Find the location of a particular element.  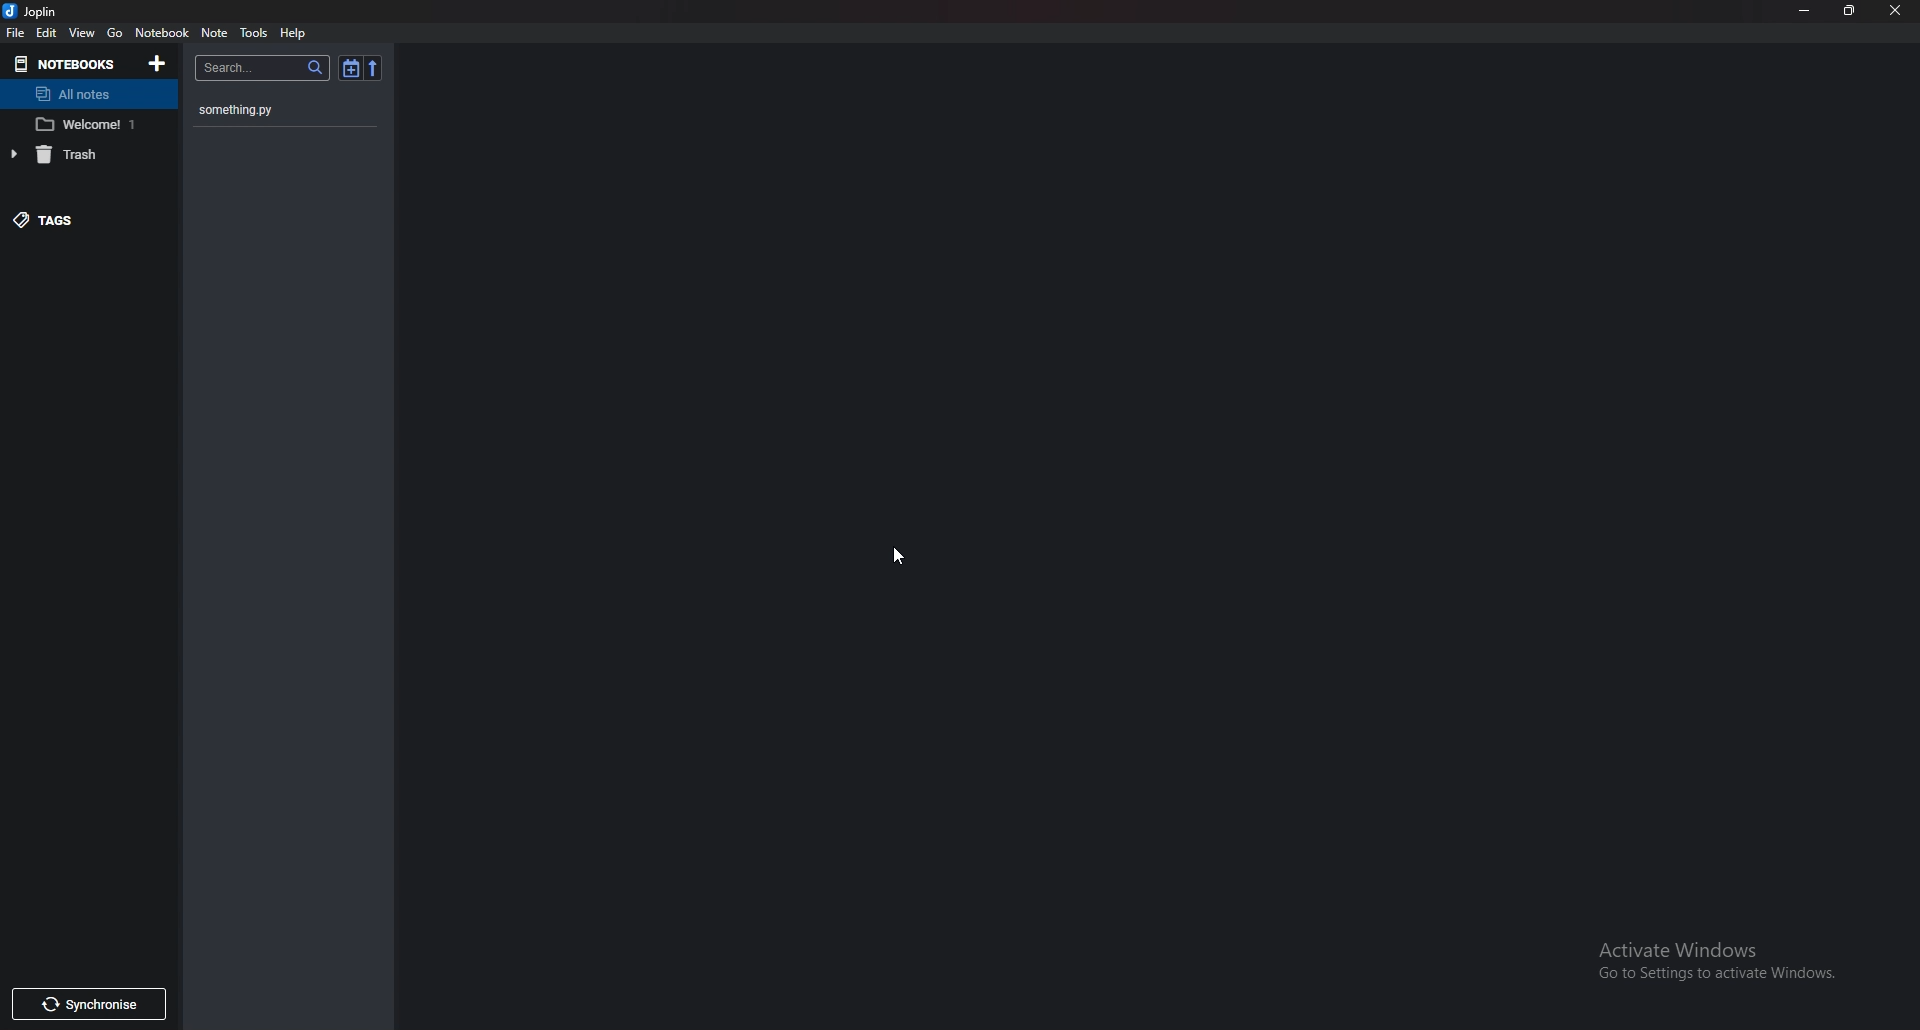

Edit is located at coordinates (47, 34).